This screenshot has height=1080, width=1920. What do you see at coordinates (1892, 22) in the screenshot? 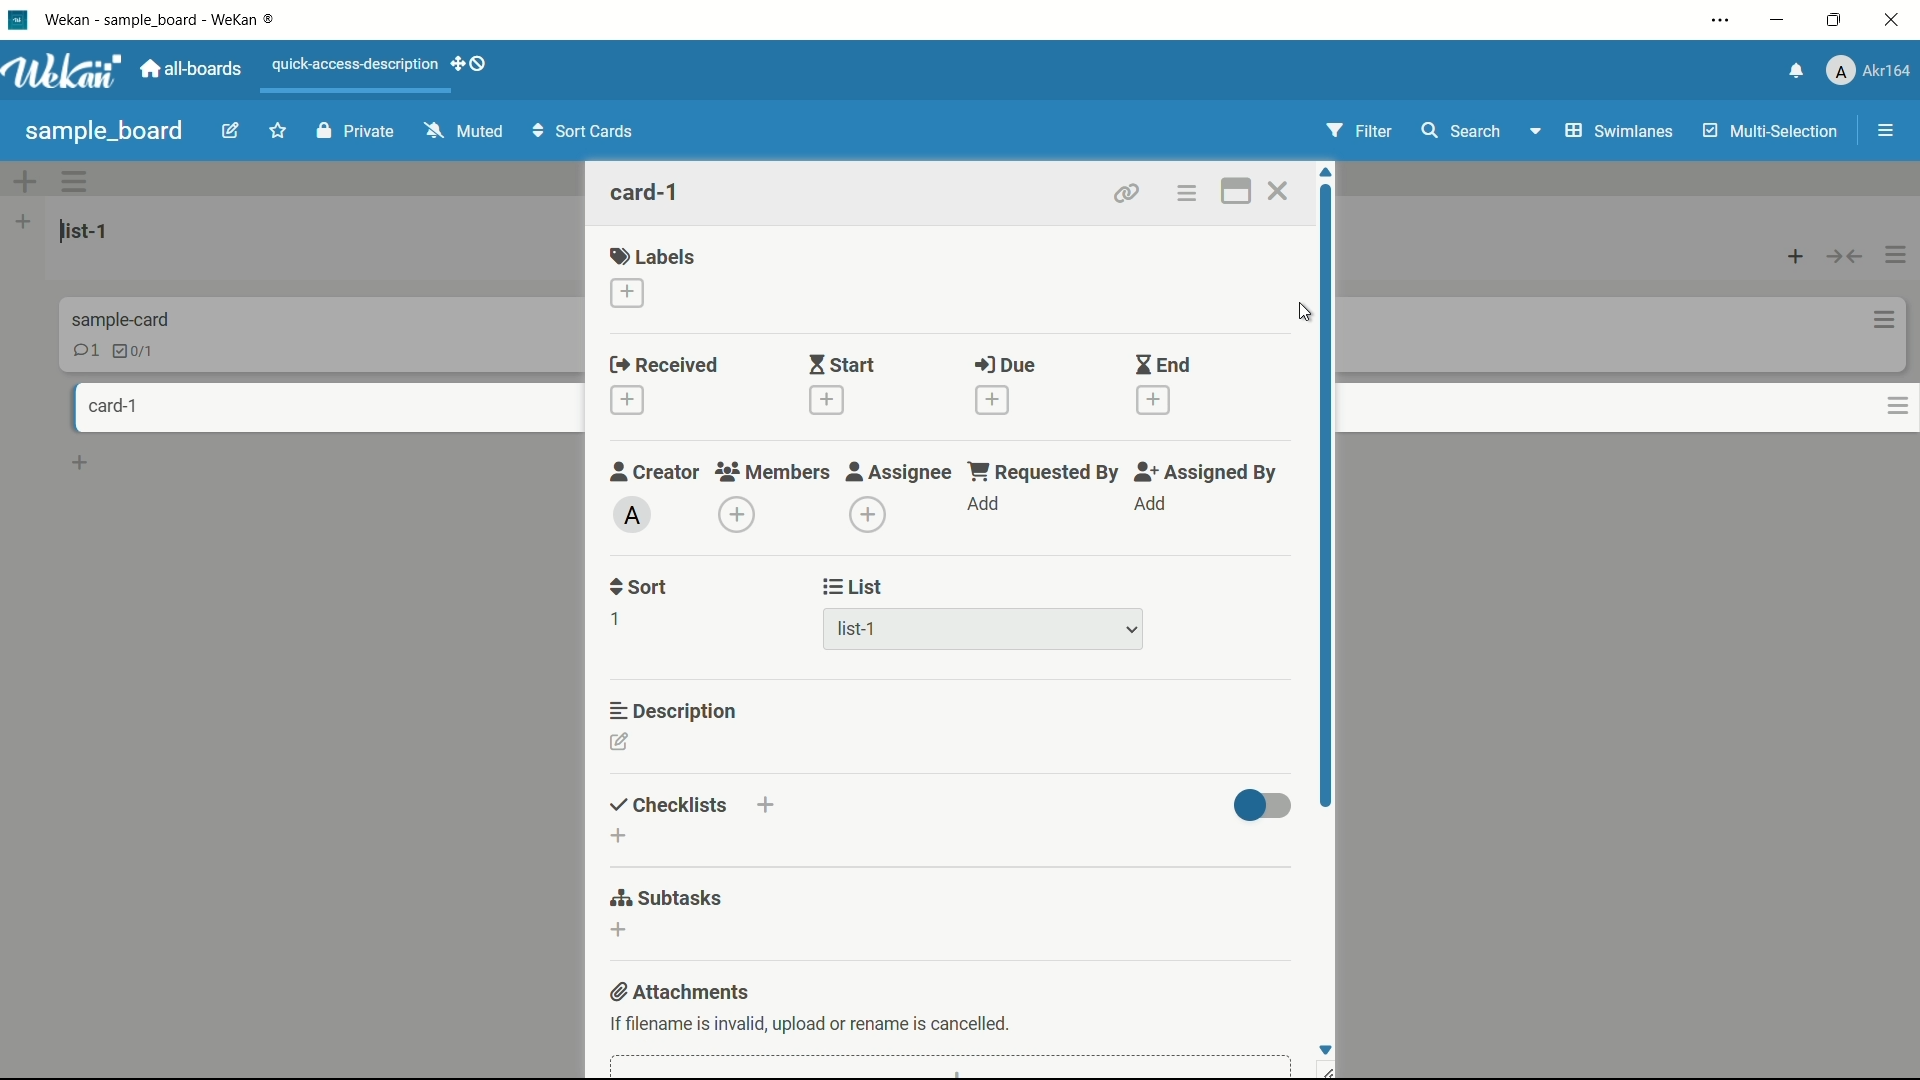
I see `close app` at bounding box center [1892, 22].